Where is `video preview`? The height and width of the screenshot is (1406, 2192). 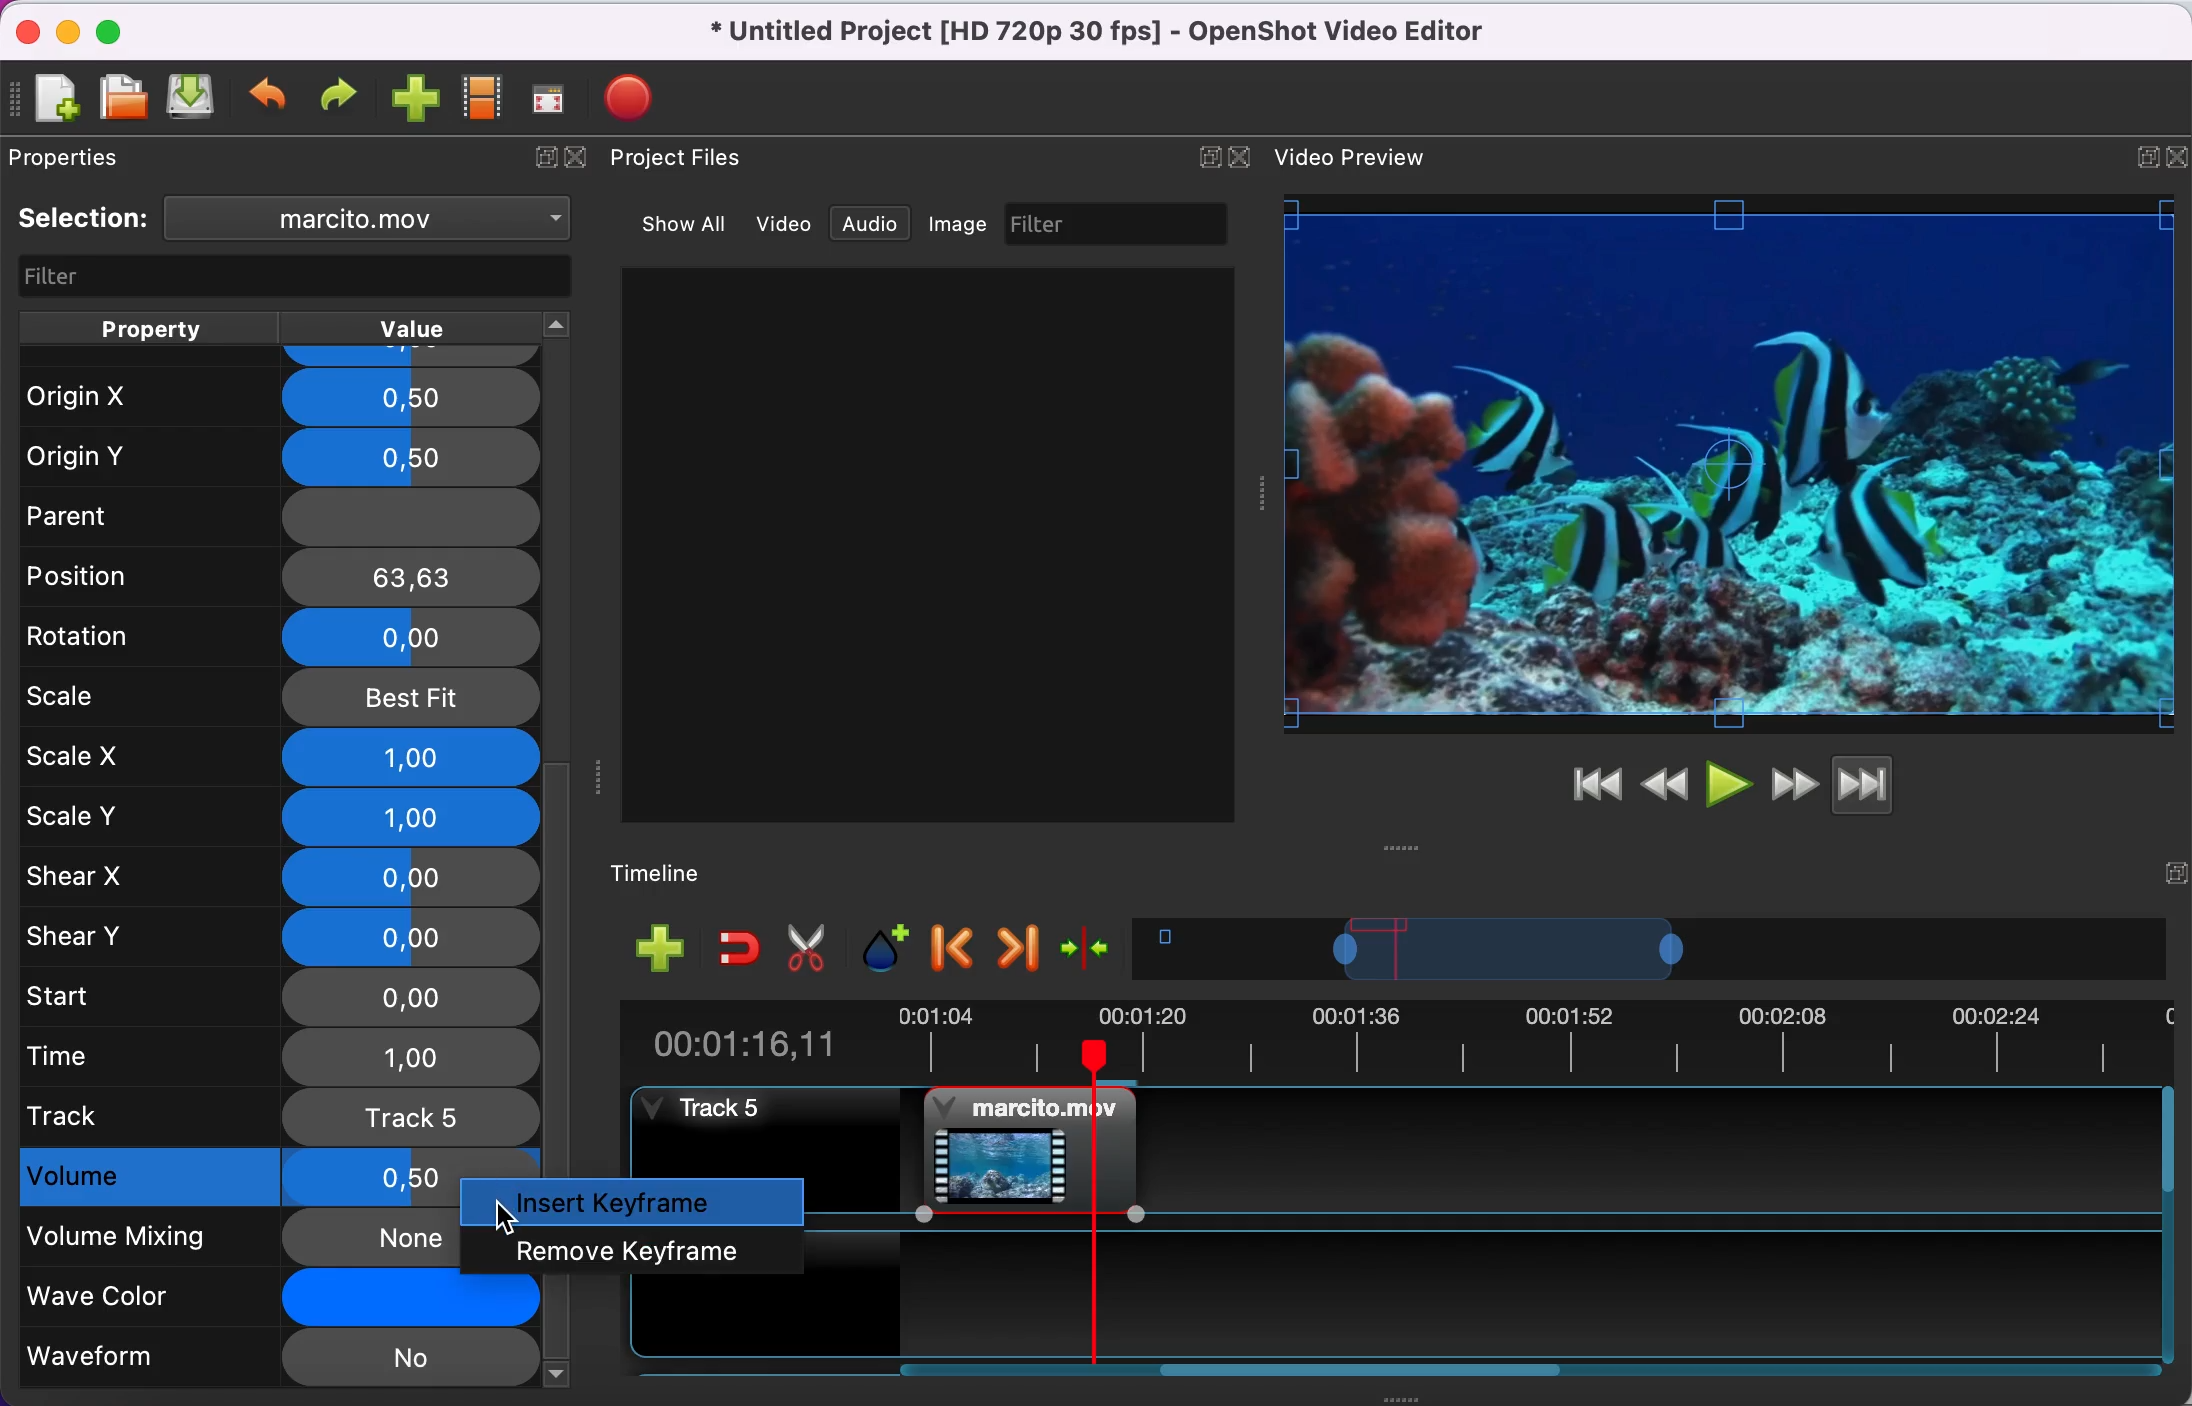 video preview is located at coordinates (1358, 159).